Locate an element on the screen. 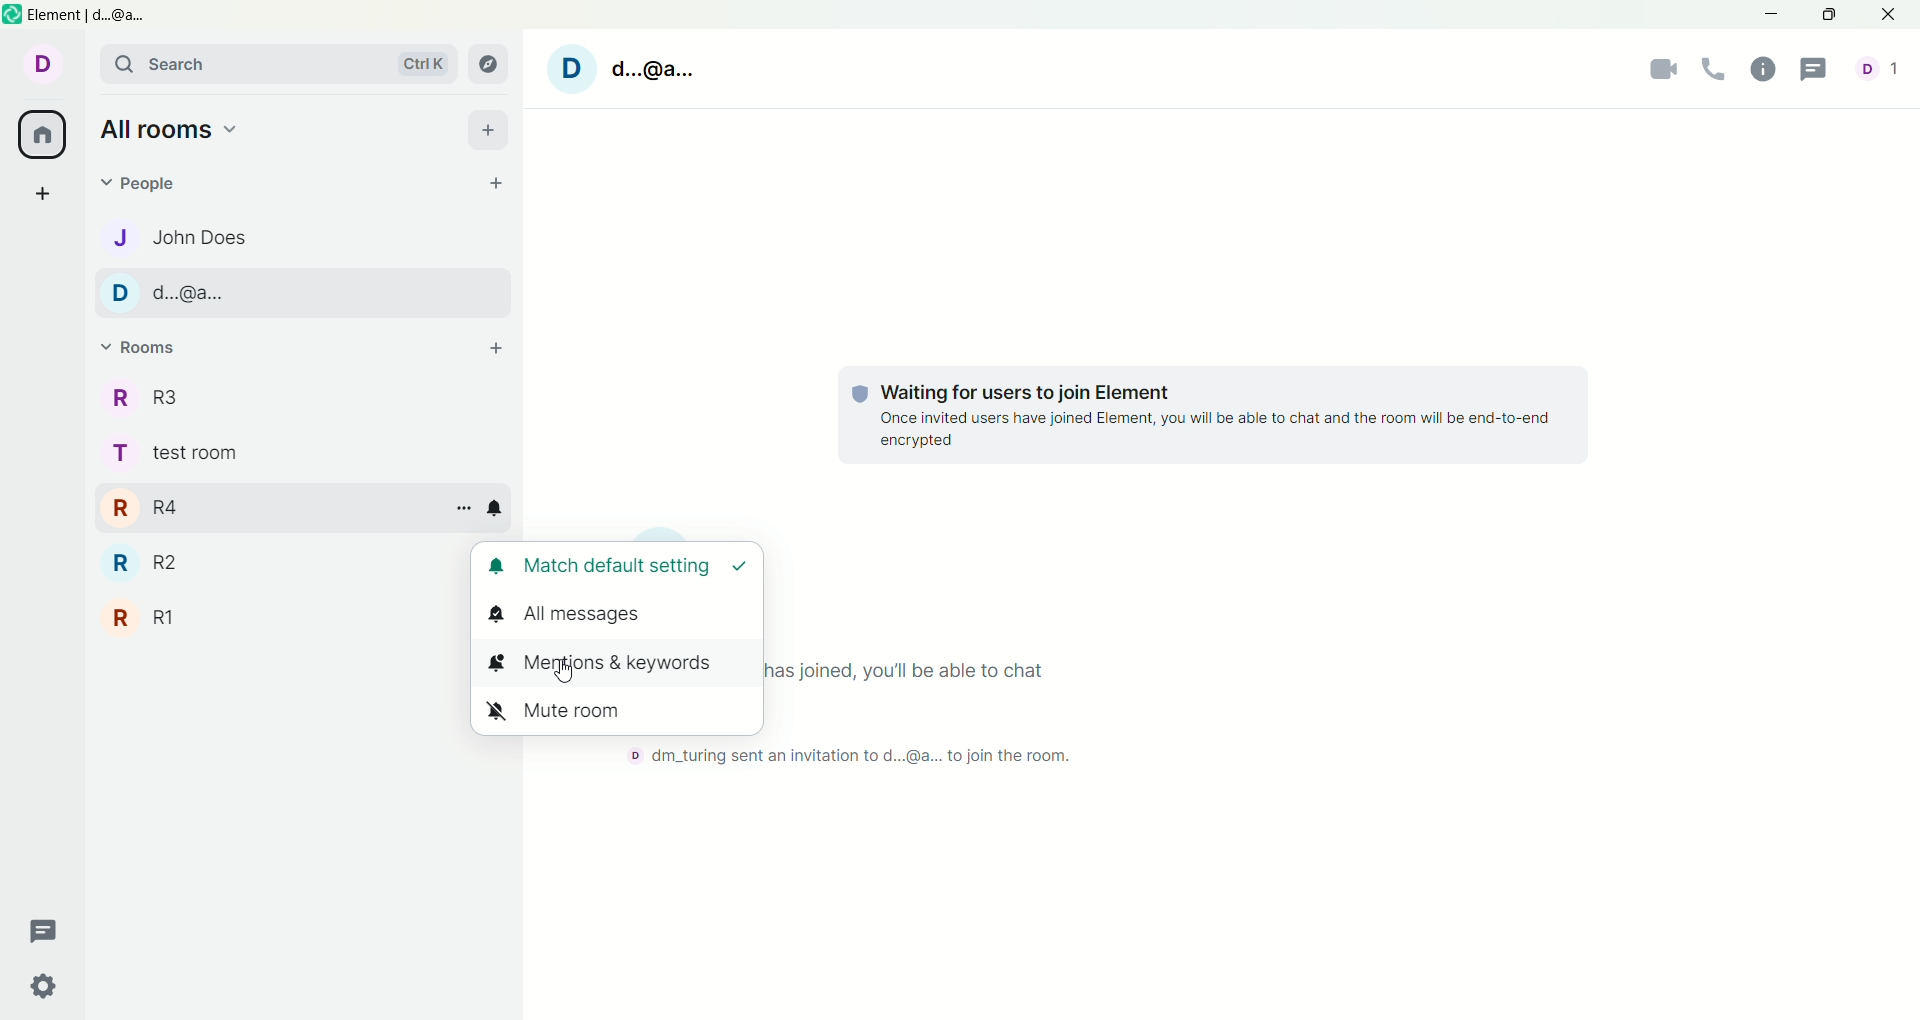  voice call is located at coordinates (1713, 70).